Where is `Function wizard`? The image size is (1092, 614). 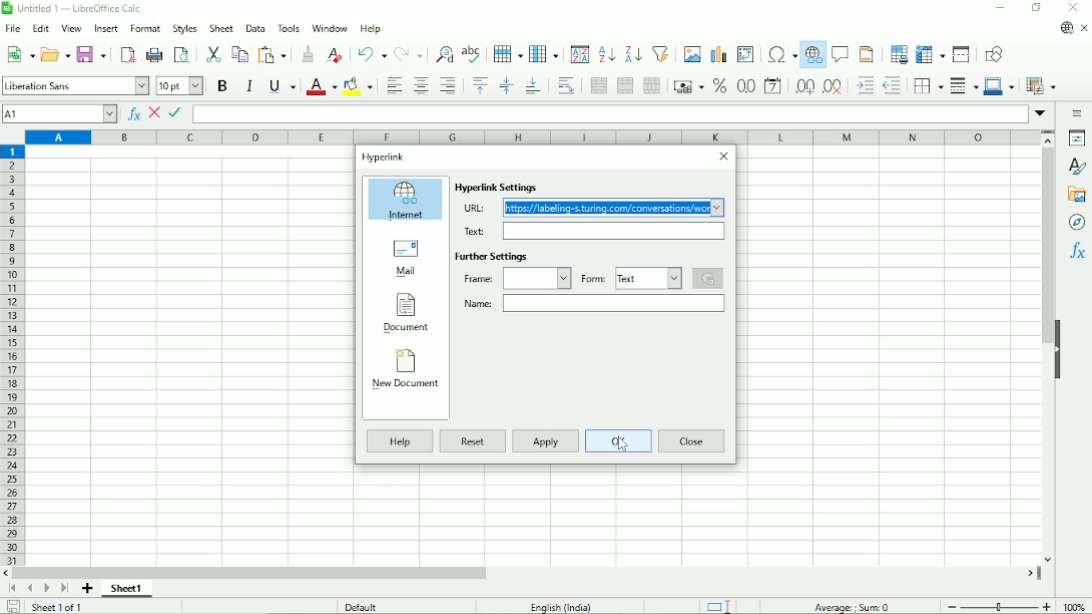 Function wizard is located at coordinates (133, 114).